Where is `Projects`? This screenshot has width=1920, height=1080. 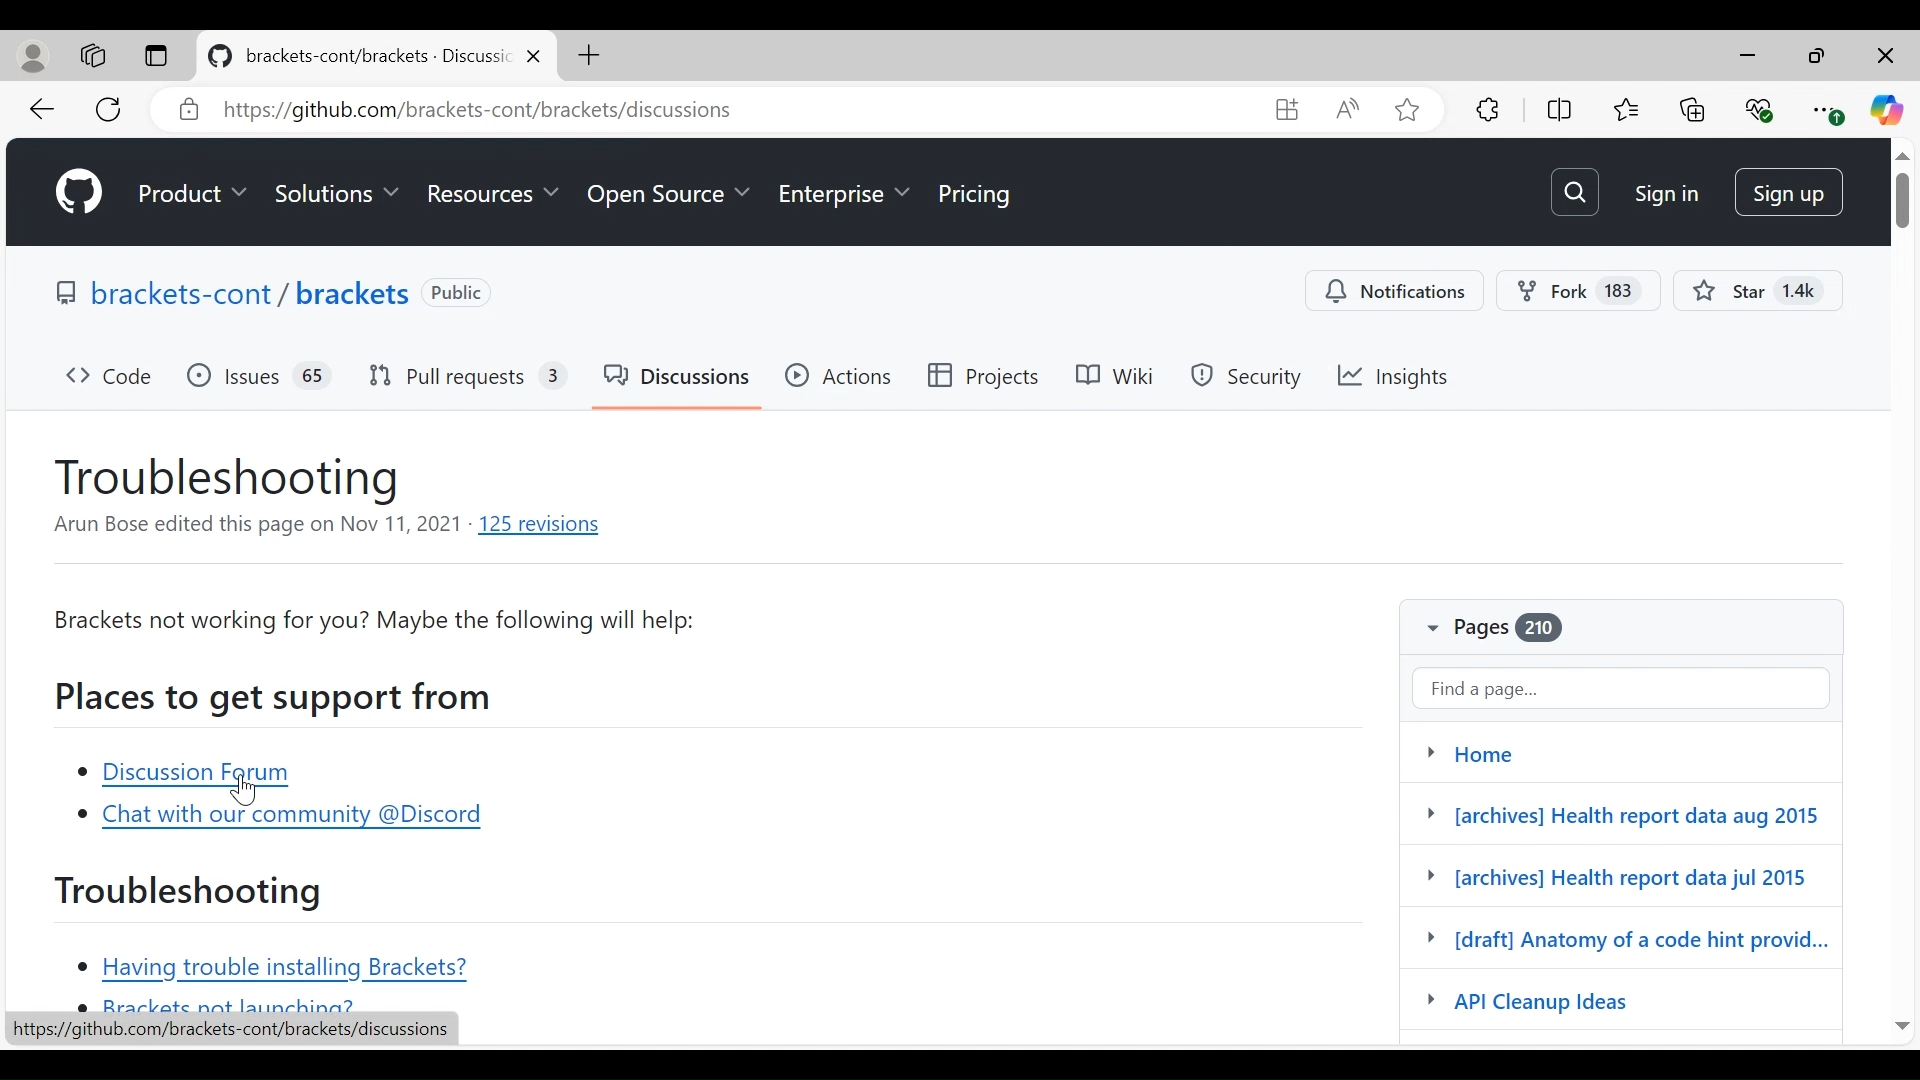 Projects is located at coordinates (989, 377).